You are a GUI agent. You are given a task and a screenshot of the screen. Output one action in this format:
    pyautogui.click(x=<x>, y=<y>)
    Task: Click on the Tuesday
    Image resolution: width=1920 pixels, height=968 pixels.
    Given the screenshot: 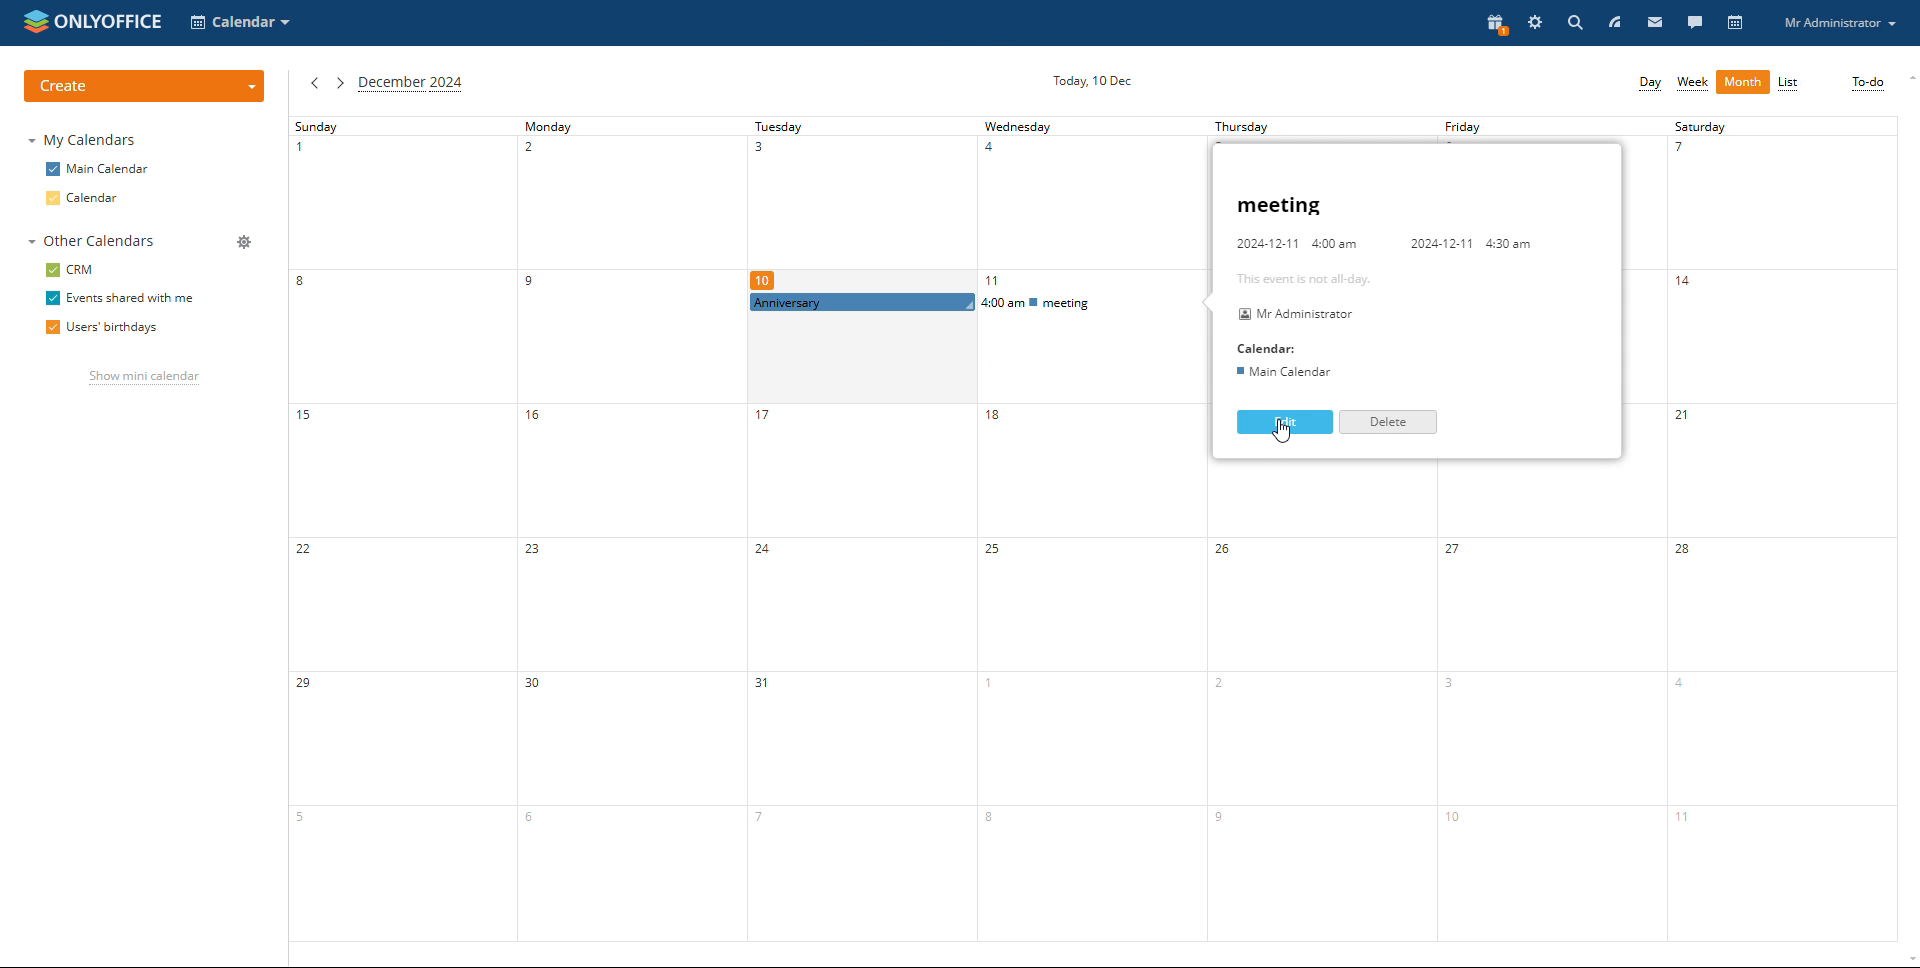 What is the action you would take?
    pyautogui.click(x=860, y=203)
    